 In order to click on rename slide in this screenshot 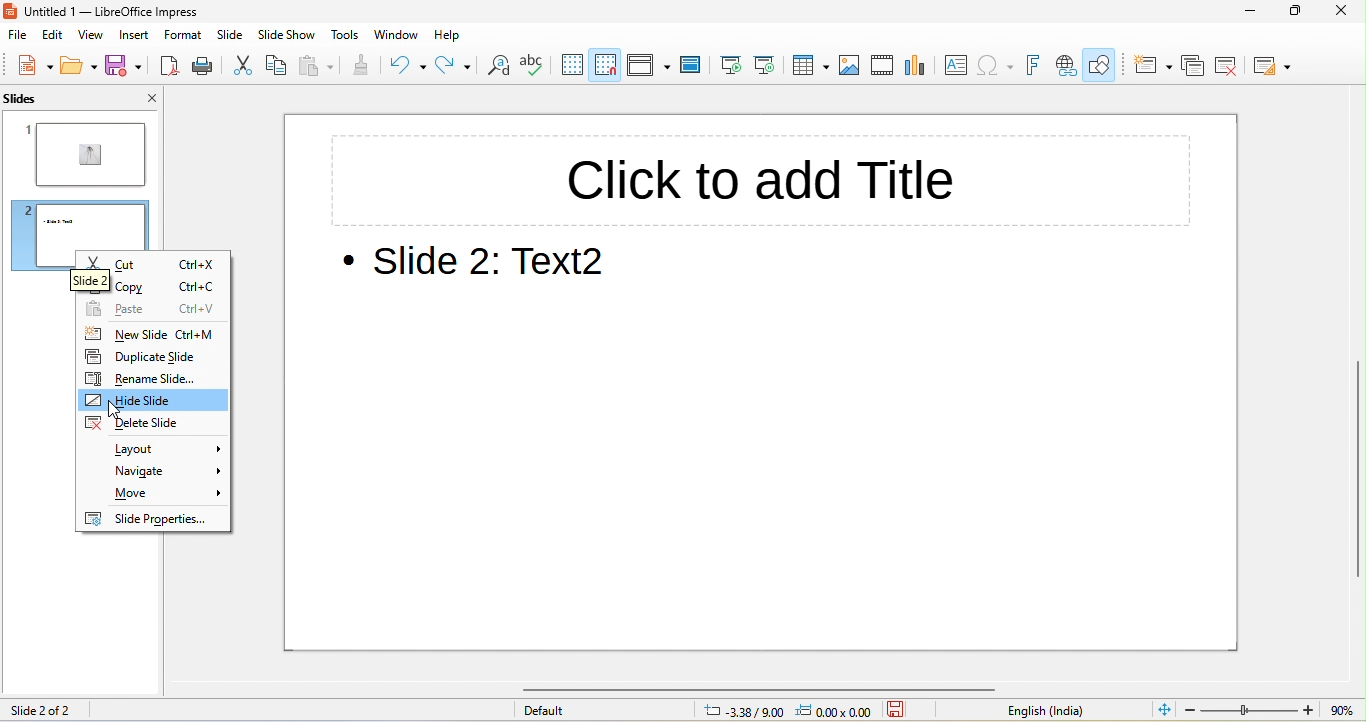, I will do `click(151, 379)`.